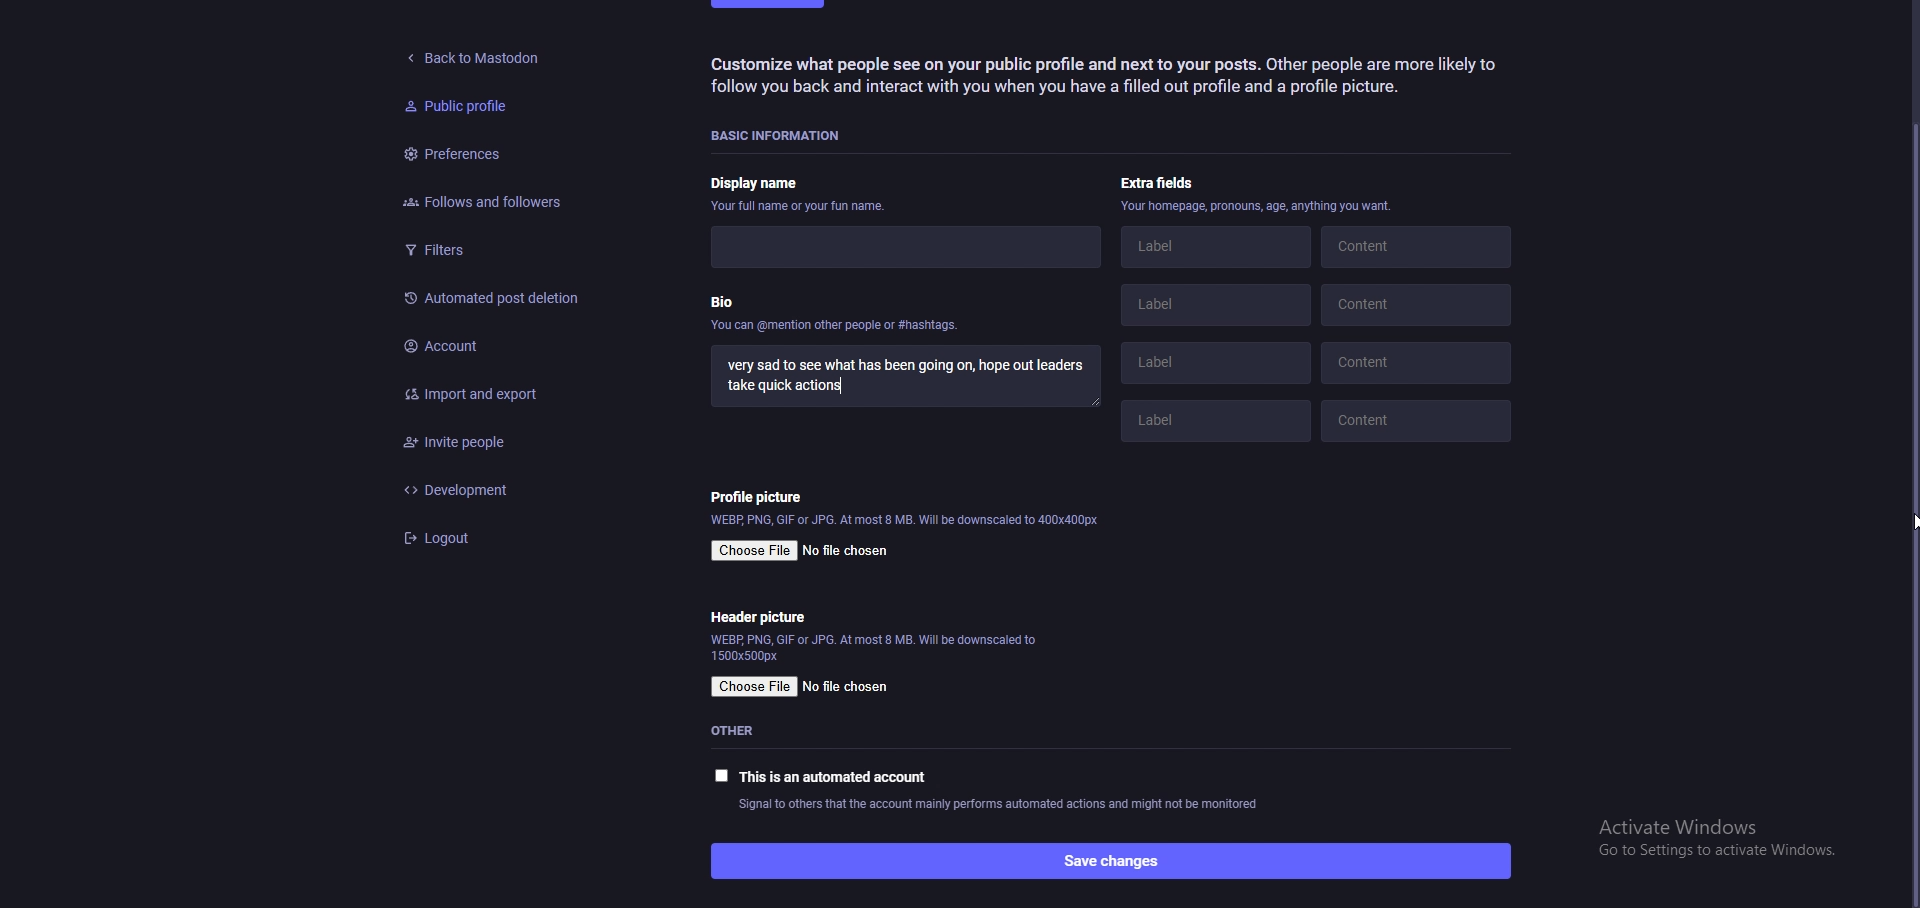 The width and height of the screenshot is (1920, 908). What do you see at coordinates (1419, 416) in the screenshot?
I see `content` at bounding box center [1419, 416].